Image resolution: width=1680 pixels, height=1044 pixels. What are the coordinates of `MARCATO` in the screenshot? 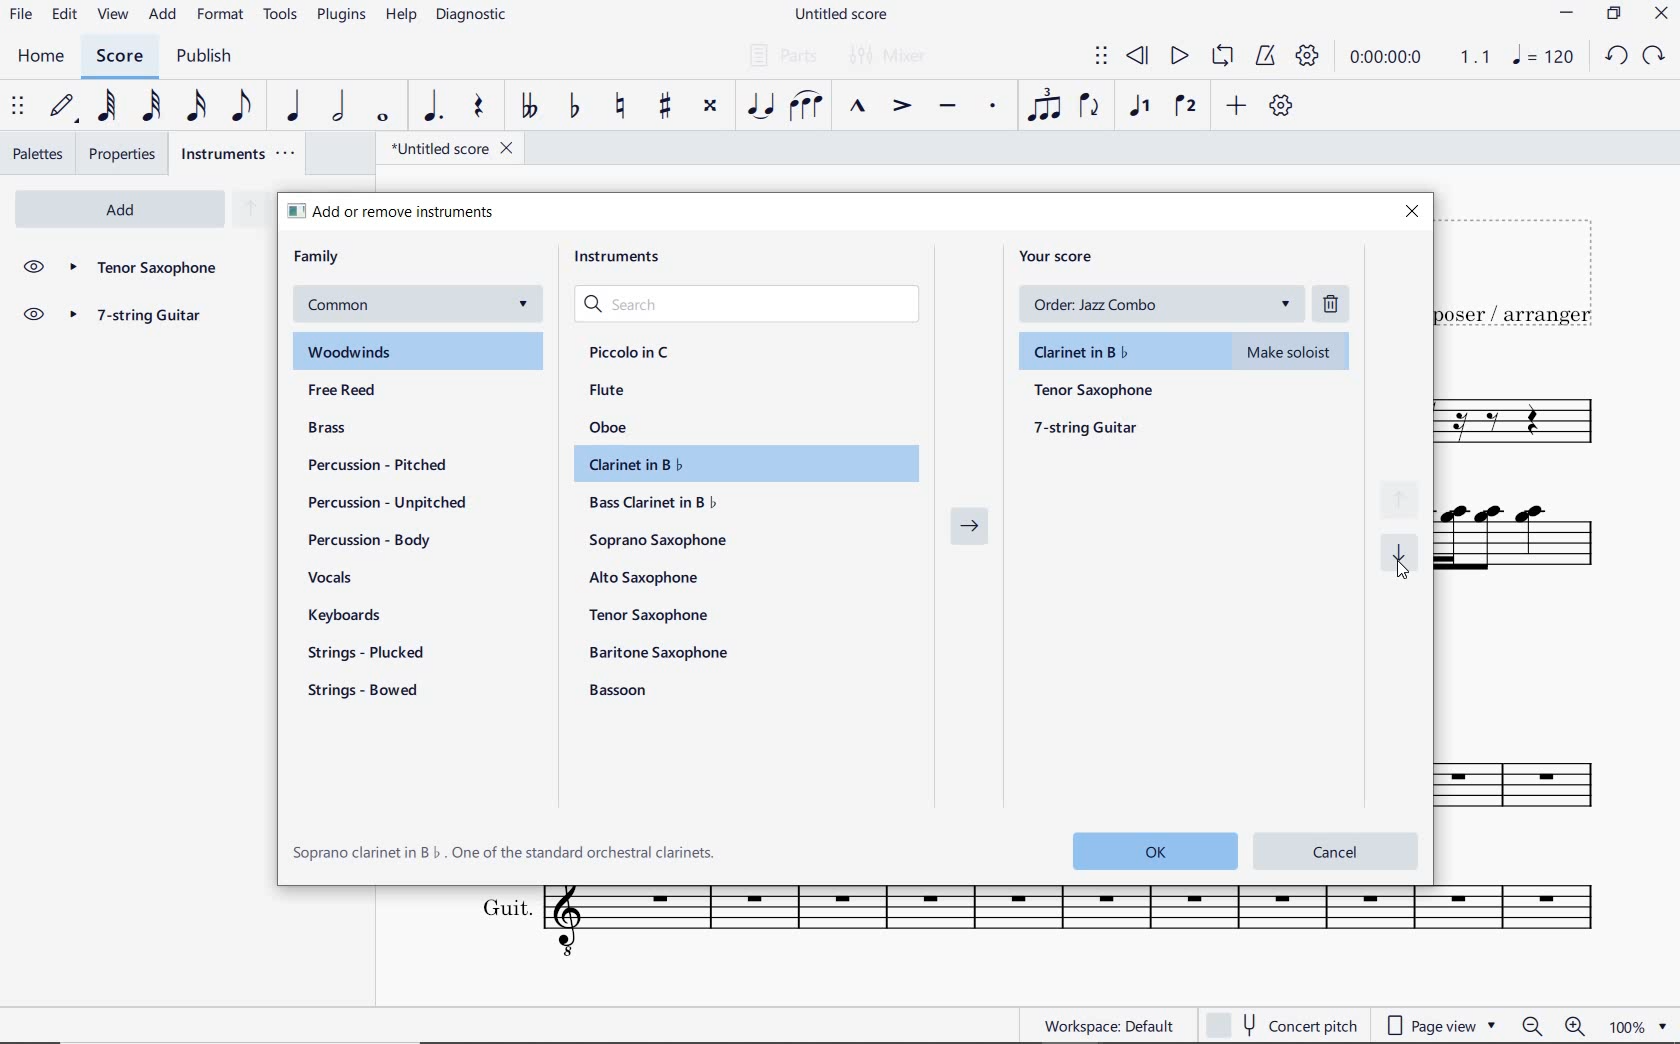 It's located at (857, 107).